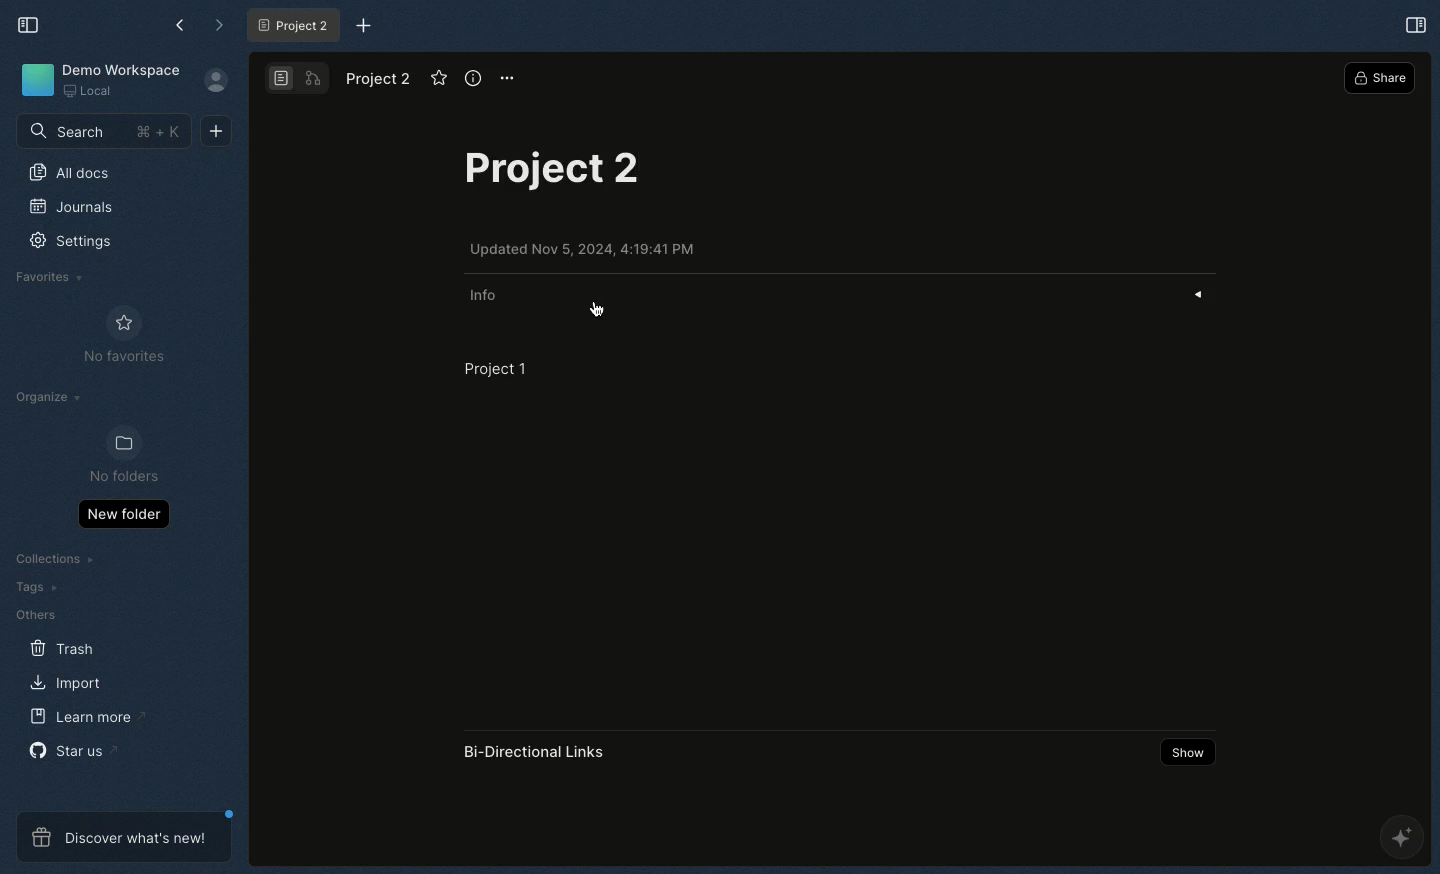  Describe the element at coordinates (121, 516) in the screenshot. I see `New folder` at that location.